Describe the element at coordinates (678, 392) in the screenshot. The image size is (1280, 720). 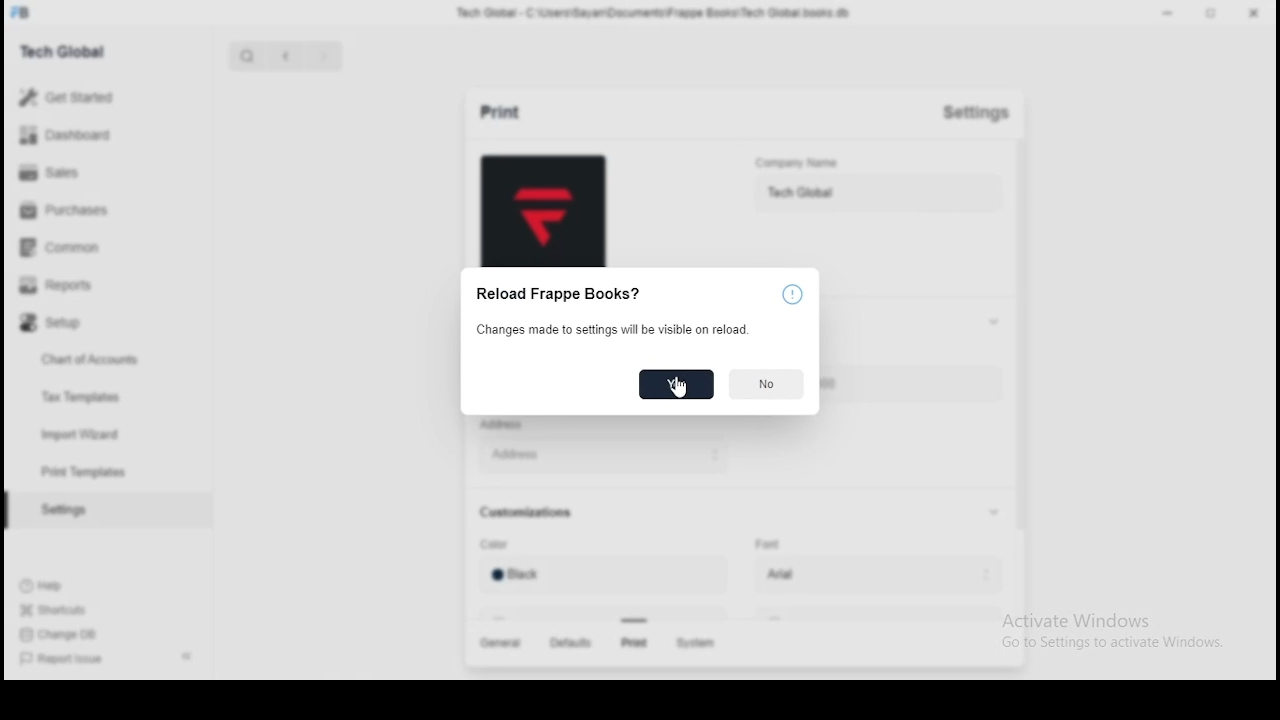
I see `cursor` at that location.